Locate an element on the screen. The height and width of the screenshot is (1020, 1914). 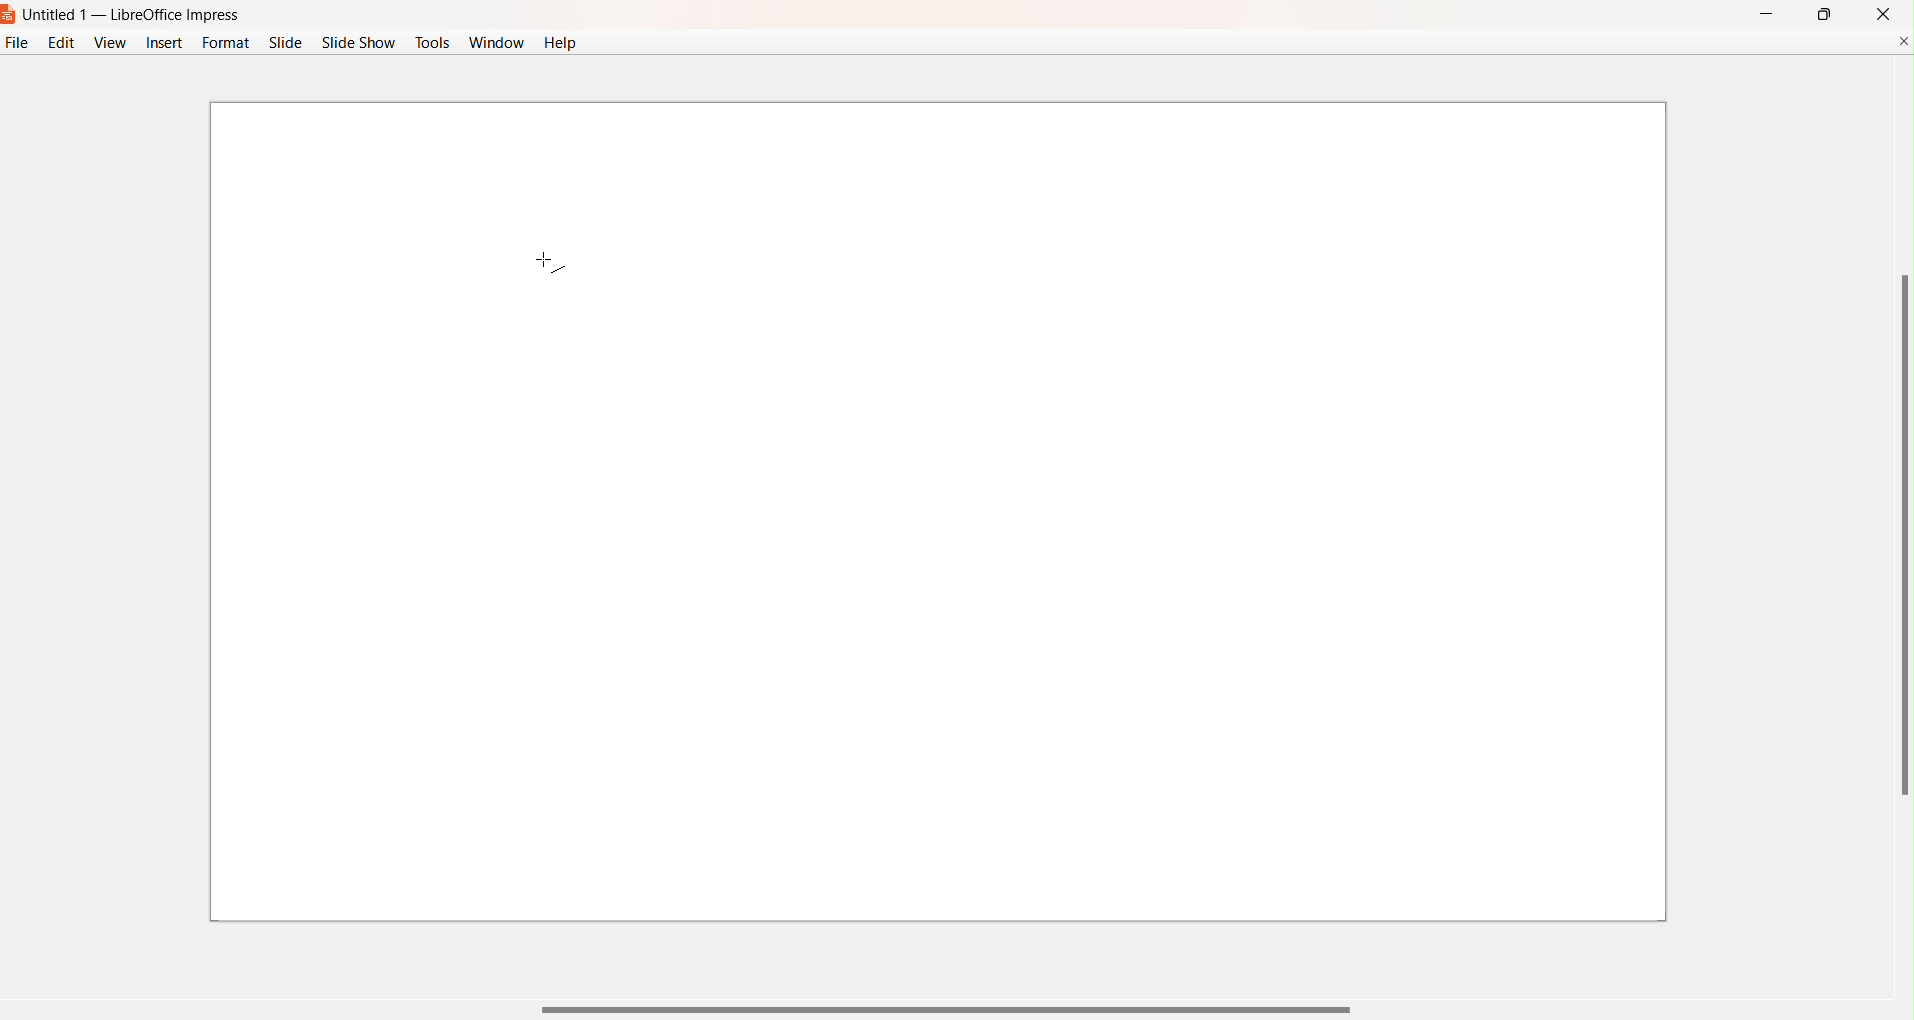
Tools is located at coordinates (433, 40).